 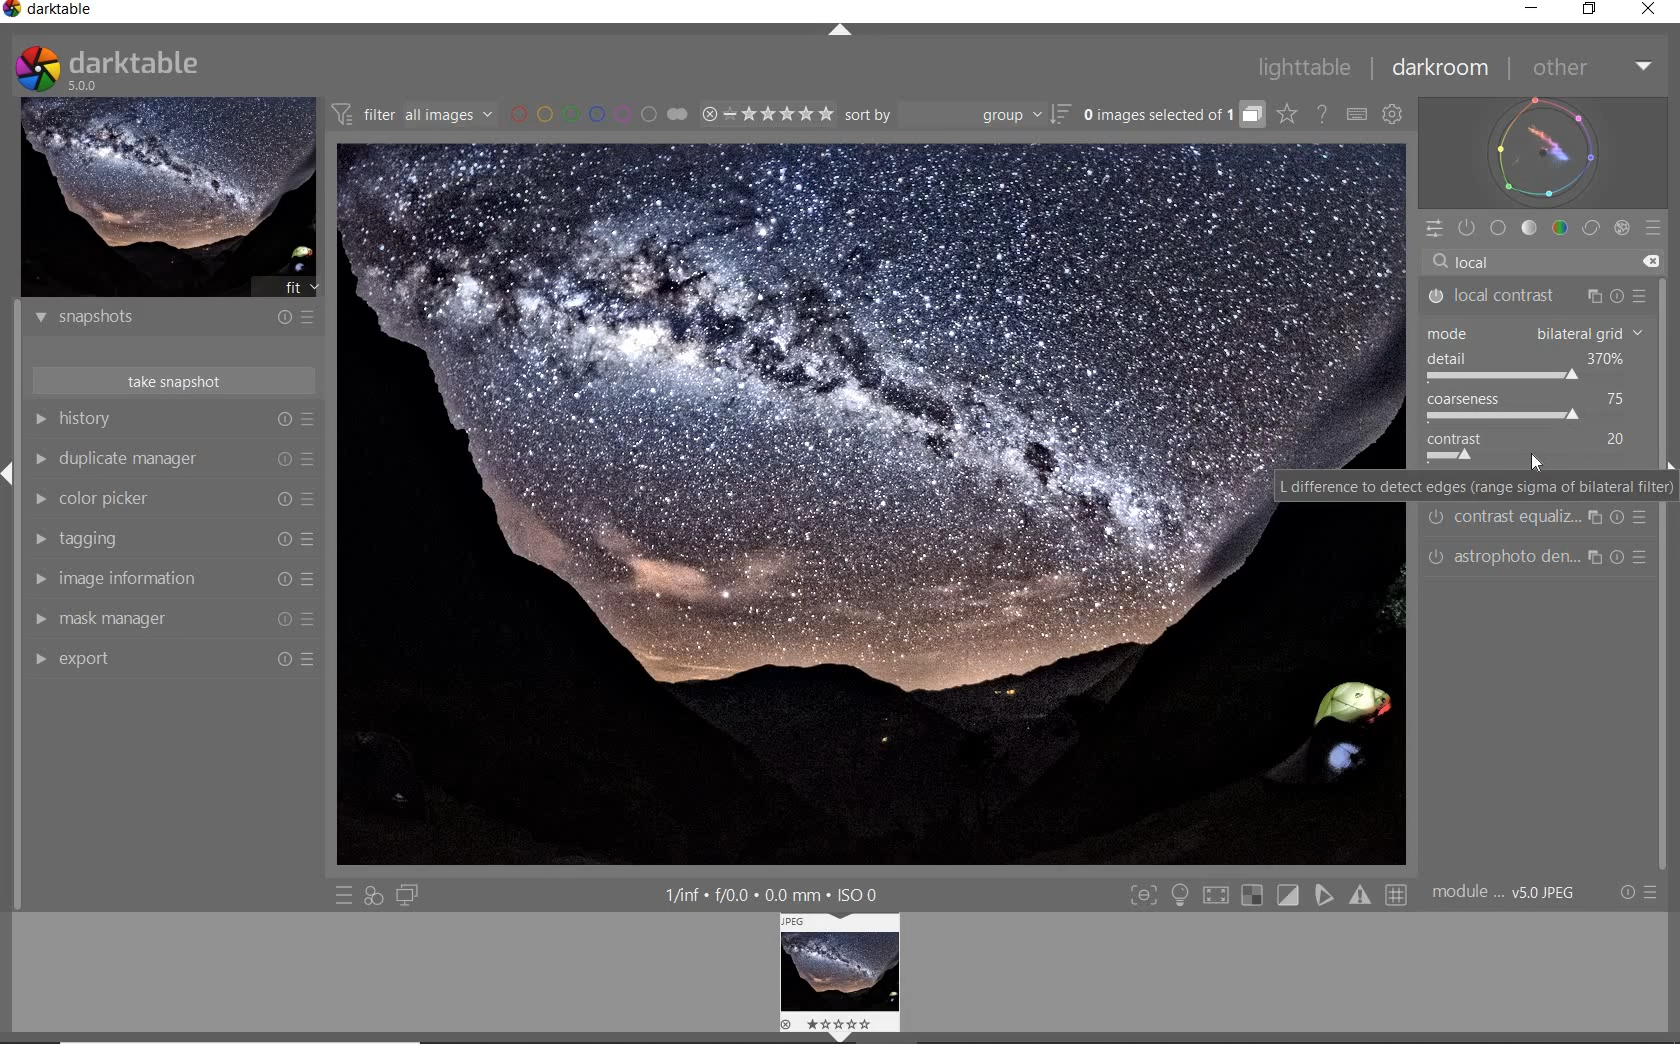 I want to click on IMAGE PREVIEW, so click(x=844, y=970).